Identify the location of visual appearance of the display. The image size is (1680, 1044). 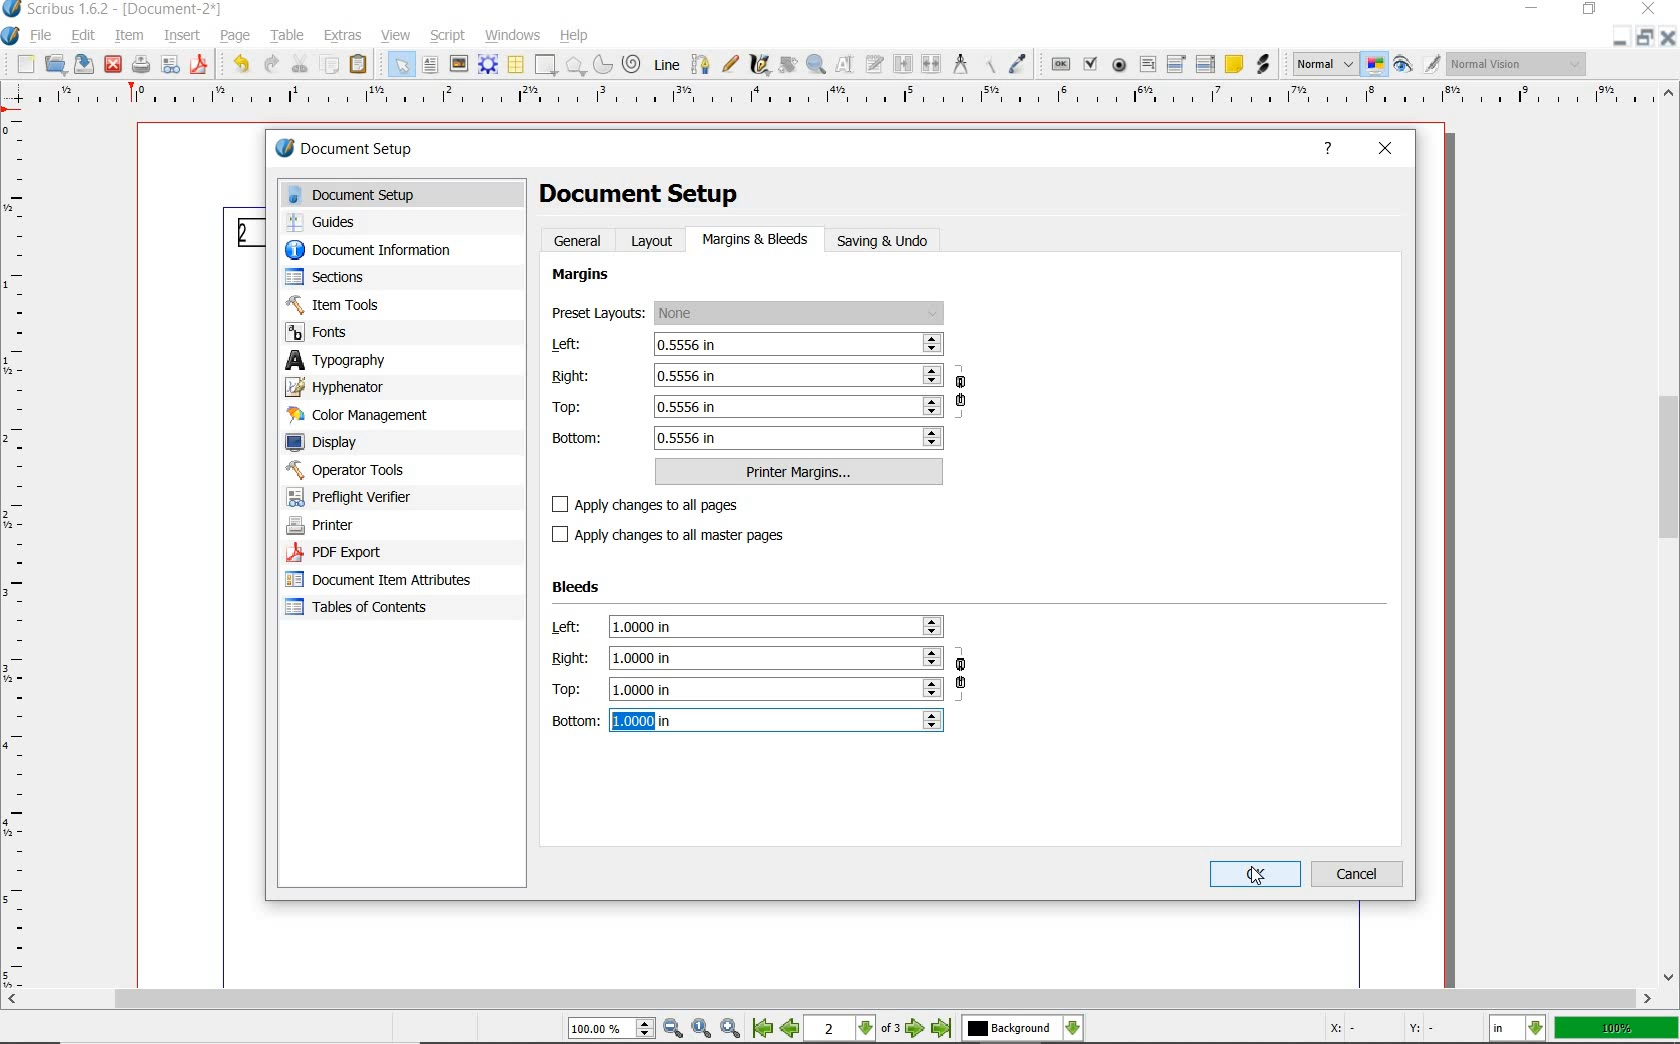
(1519, 64).